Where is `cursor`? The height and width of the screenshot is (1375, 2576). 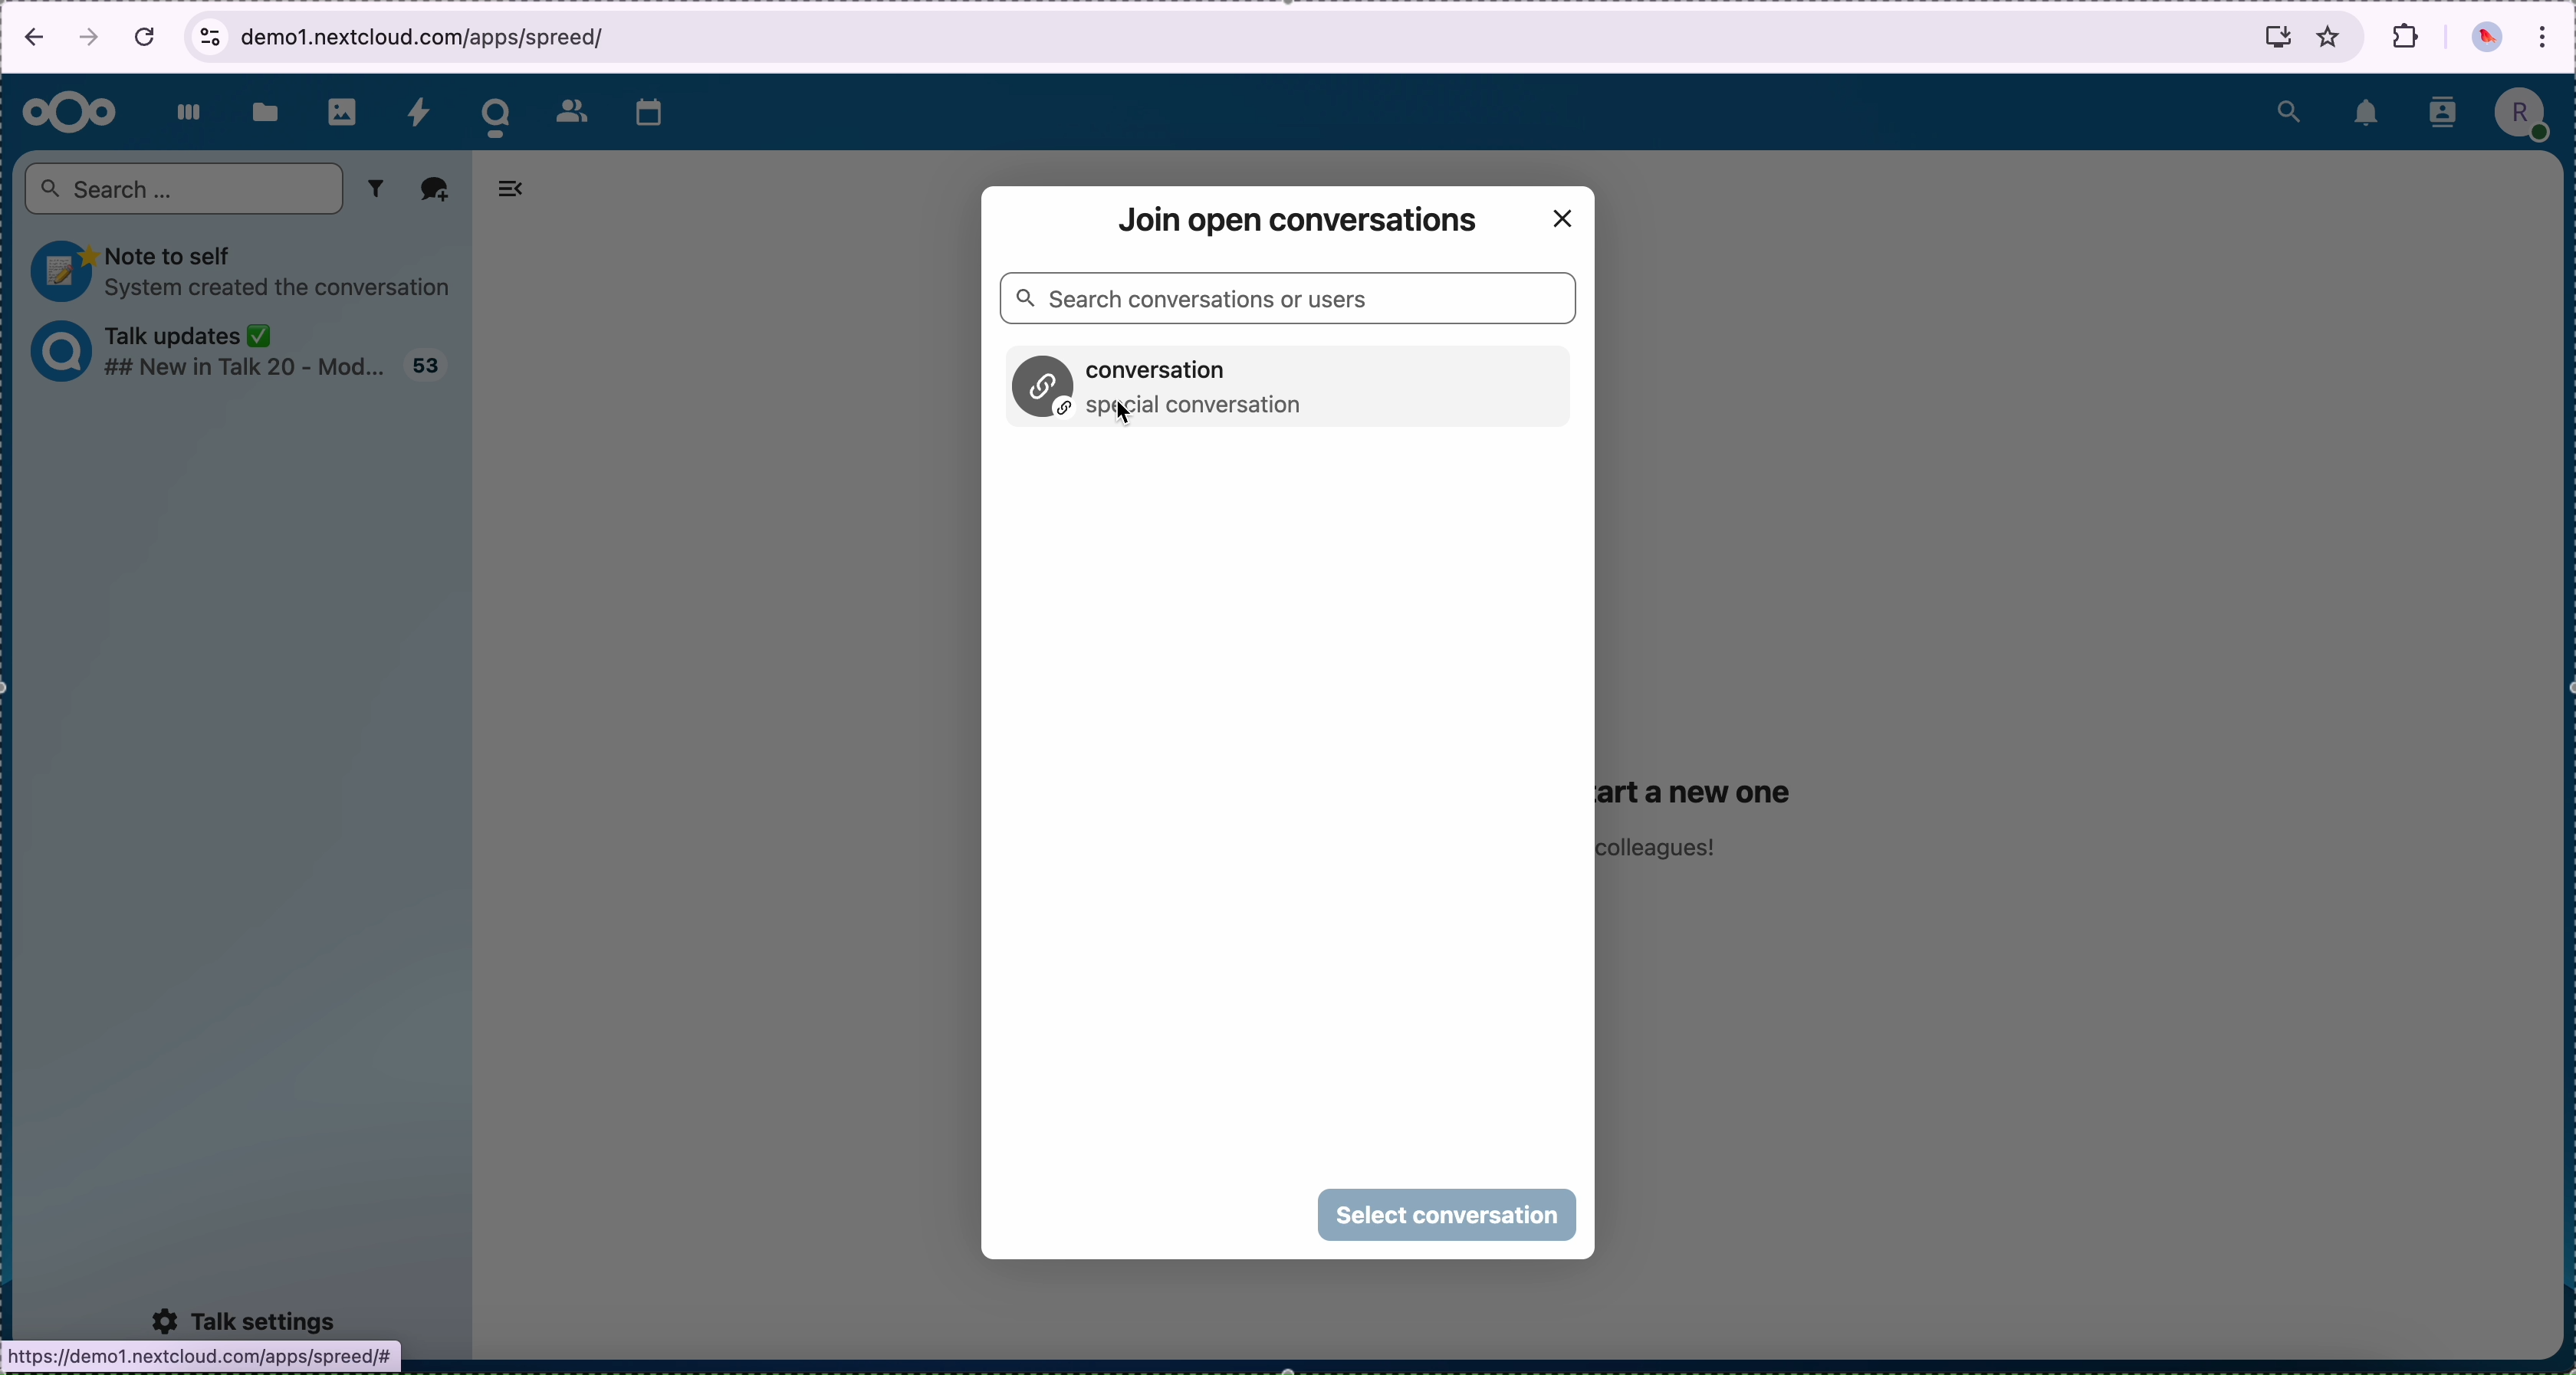 cursor is located at coordinates (1123, 414).